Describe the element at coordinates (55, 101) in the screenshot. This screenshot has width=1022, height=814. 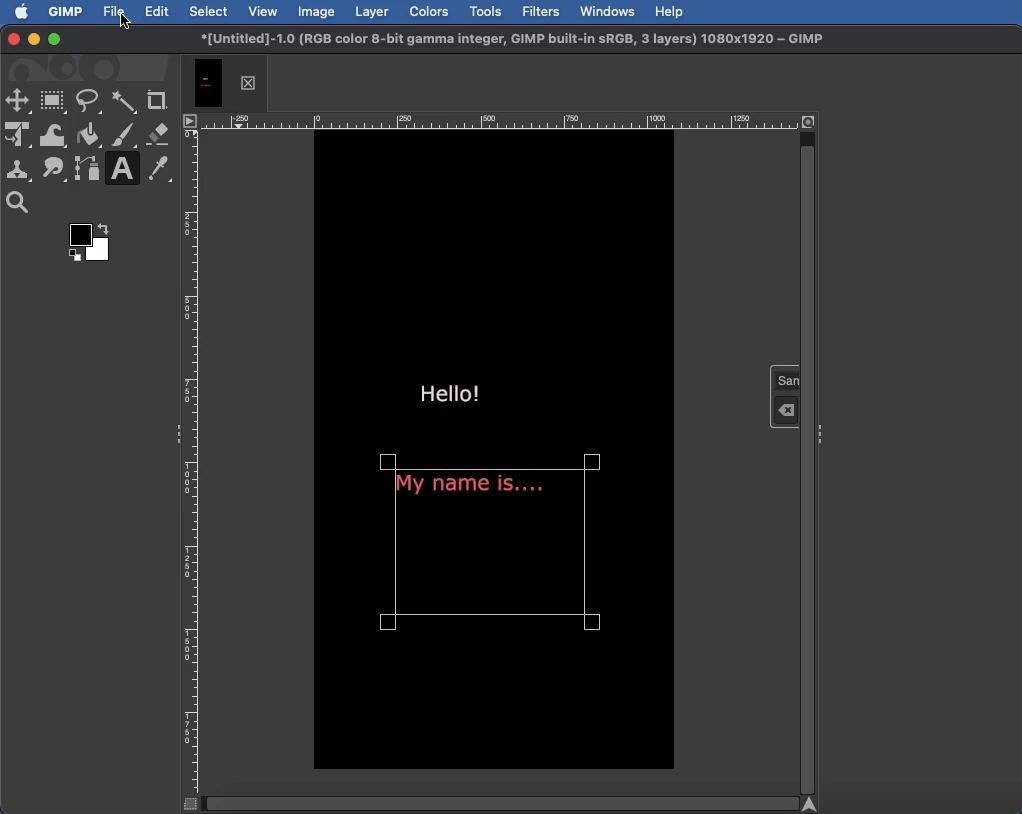
I see `Rectangle select tool` at that location.